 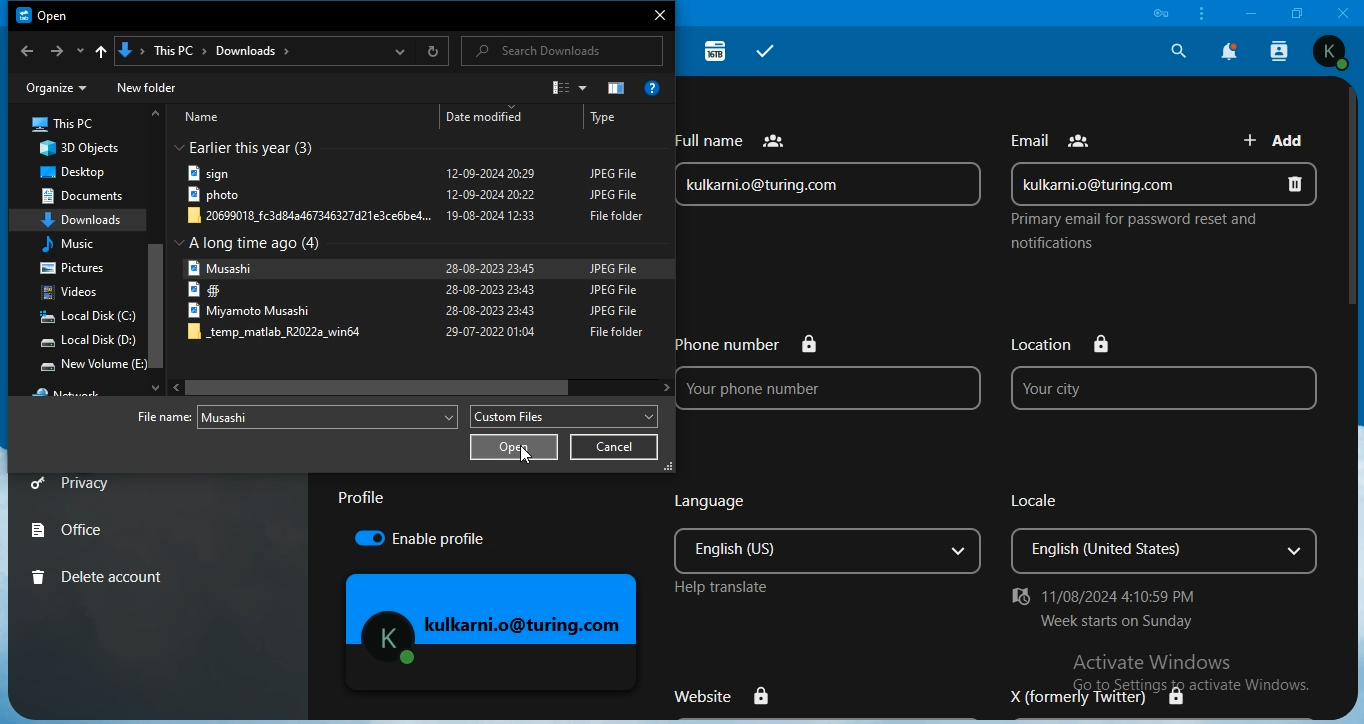 What do you see at coordinates (662, 12) in the screenshot?
I see `close` at bounding box center [662, 12].